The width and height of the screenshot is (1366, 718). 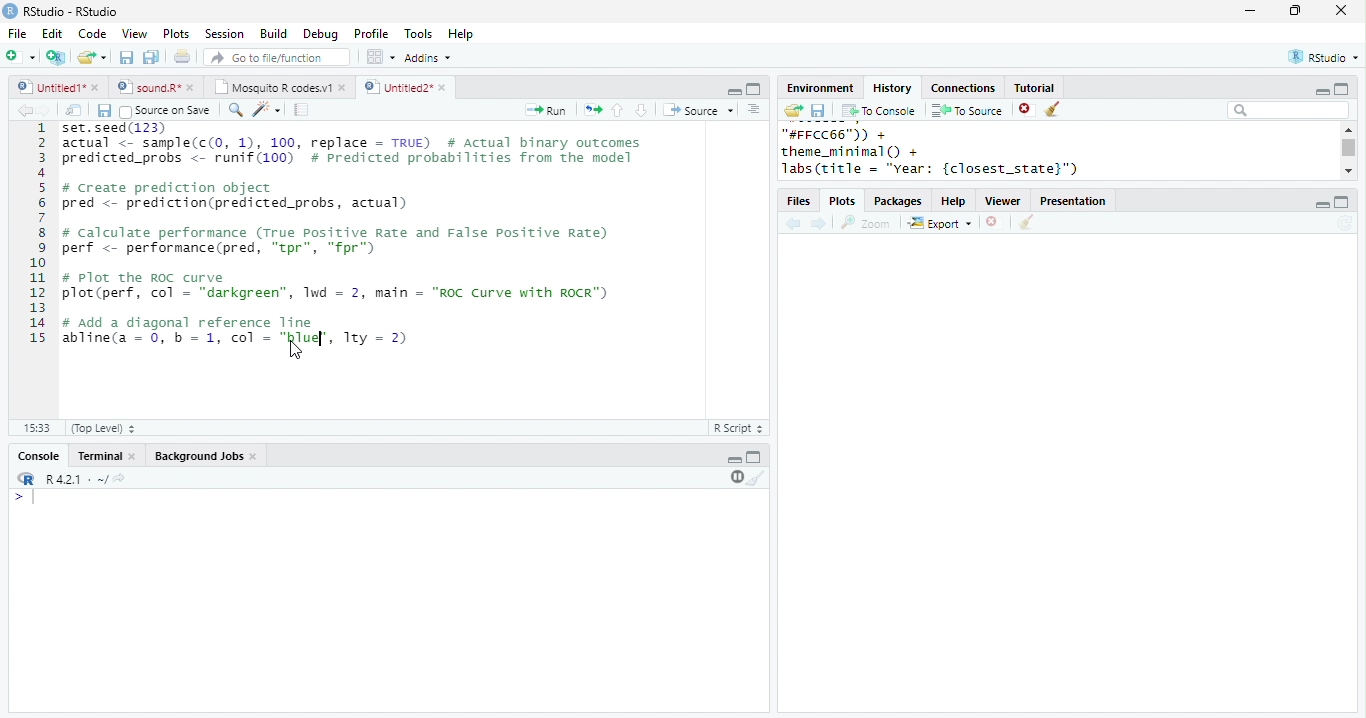 What do you see at coordinates (97, 87) in the screenshot?
I see `close` at bounding box center [97, 87].